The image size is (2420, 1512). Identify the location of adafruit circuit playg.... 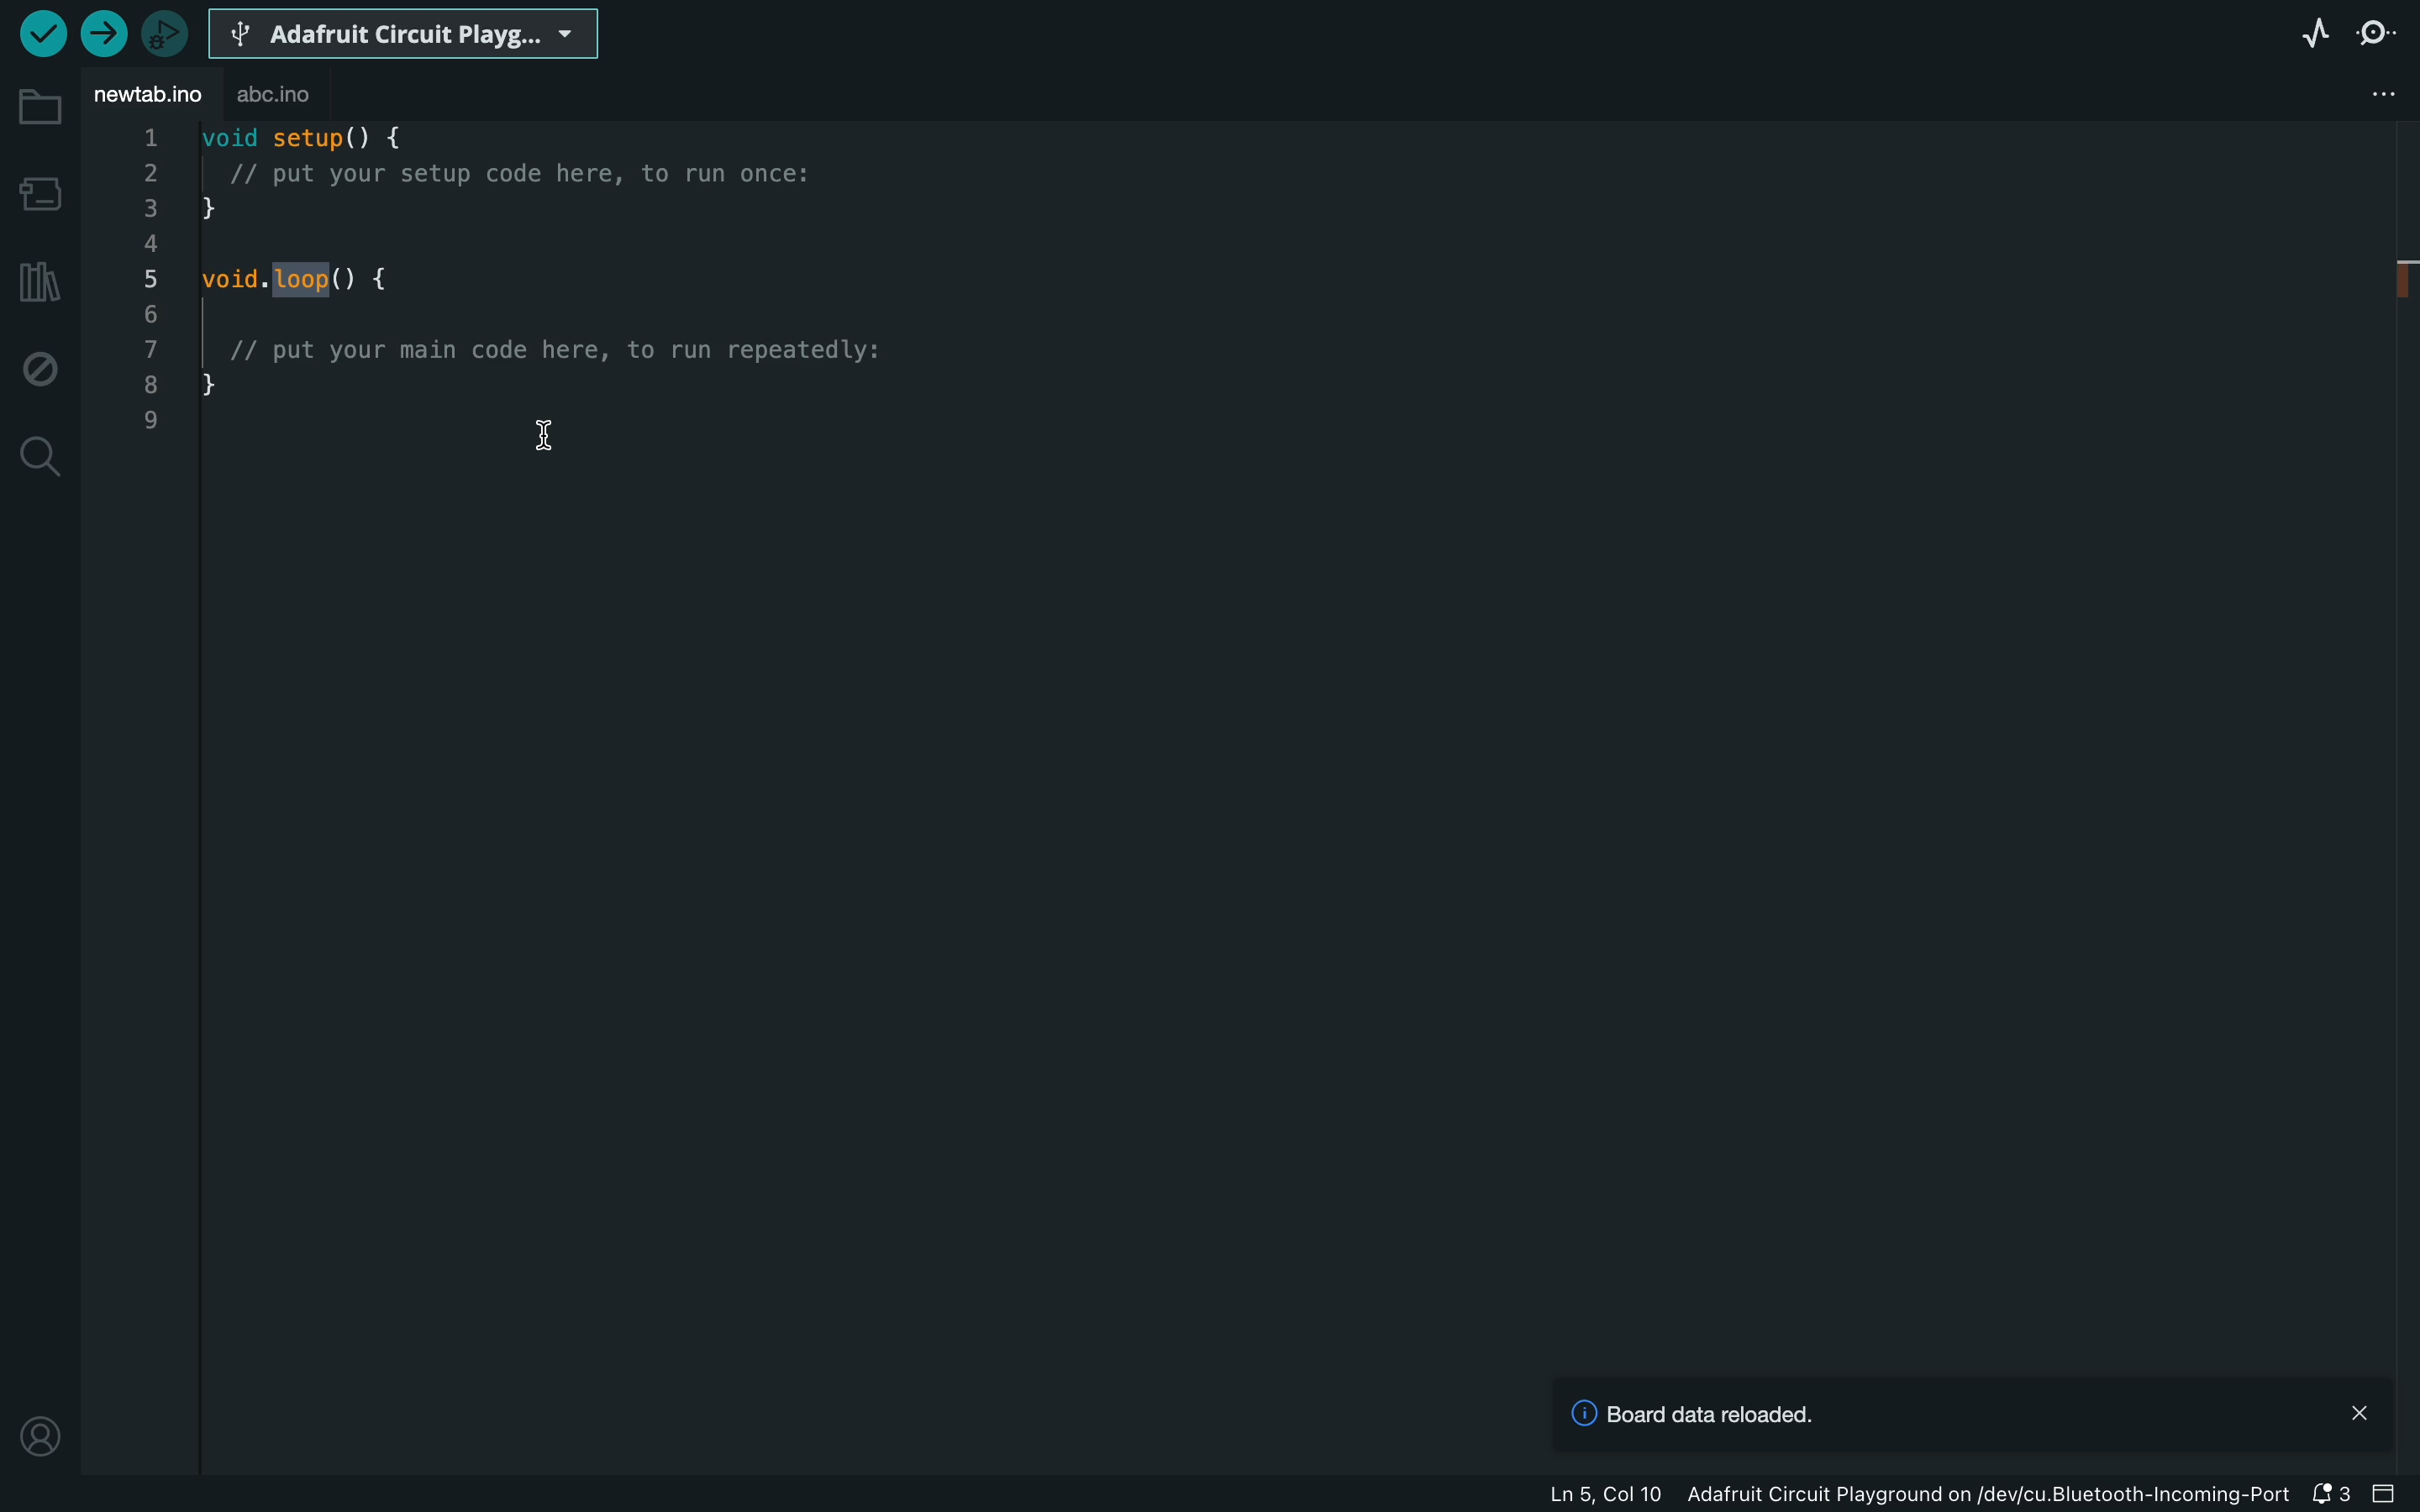
(403, 35).